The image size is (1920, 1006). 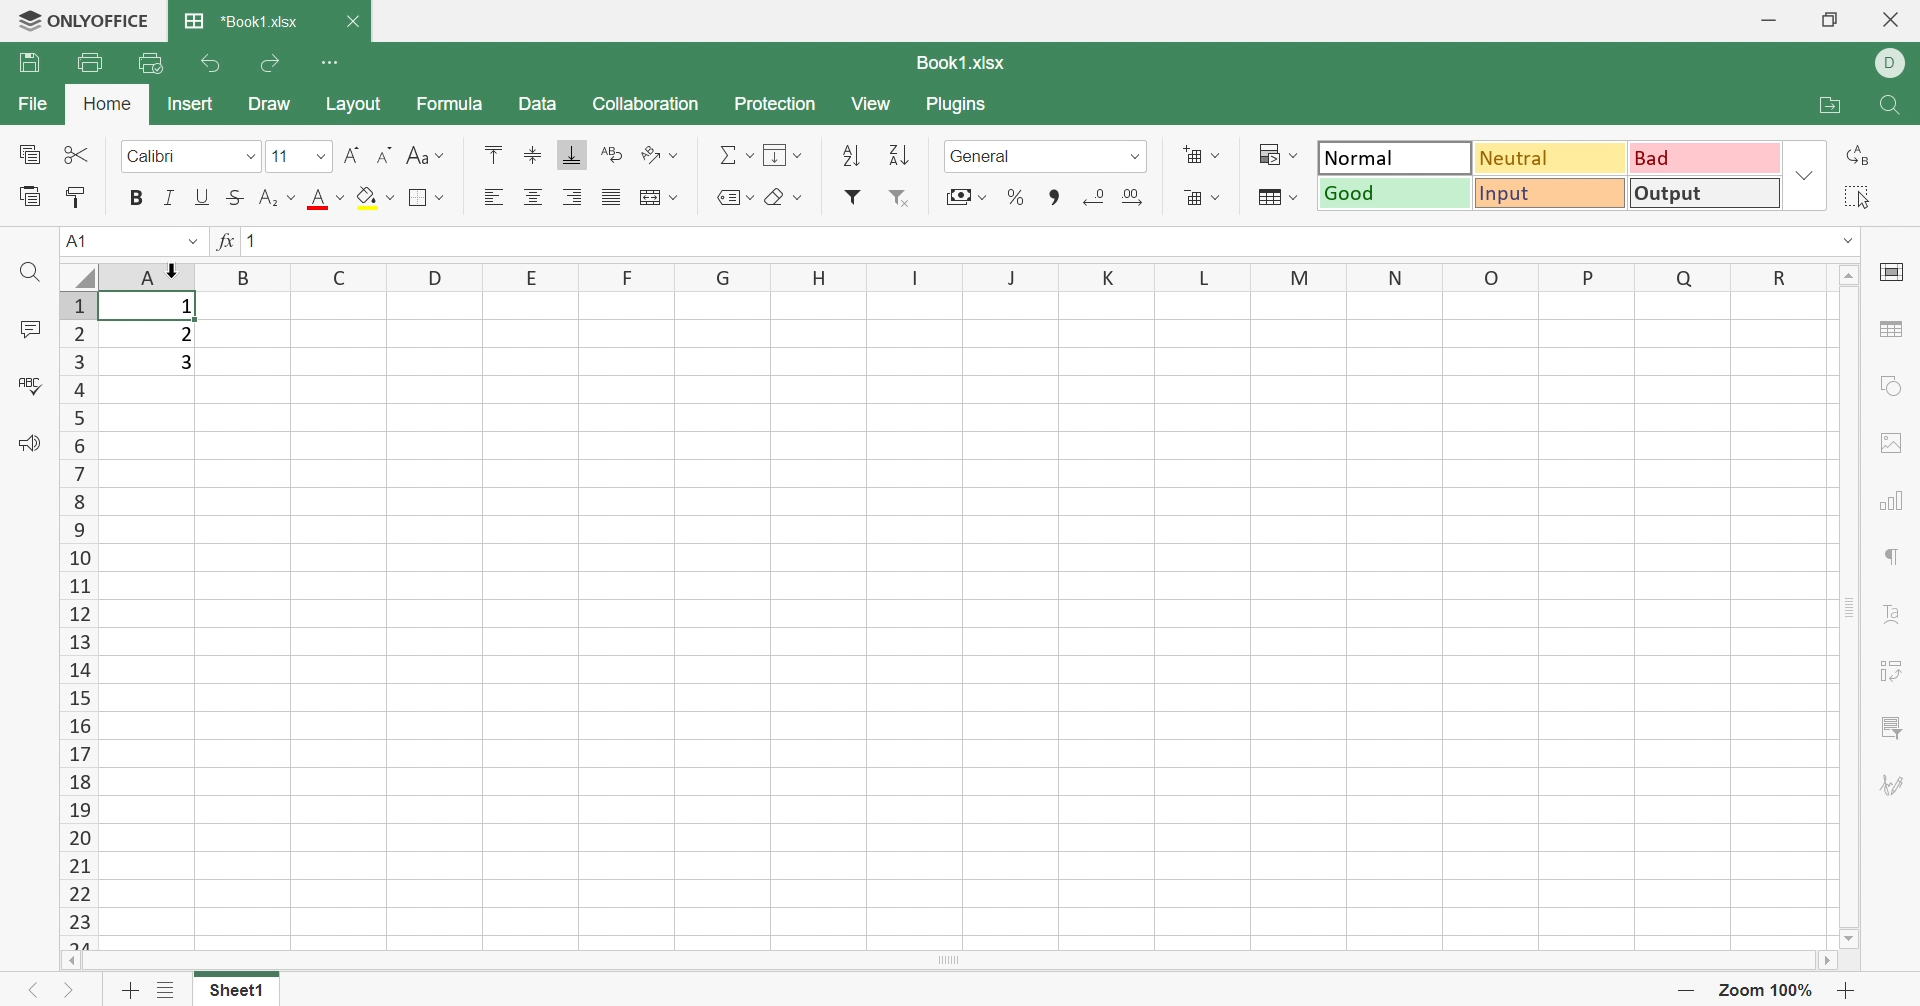 I want to click on Image settings, so click(x=1891, y=443).